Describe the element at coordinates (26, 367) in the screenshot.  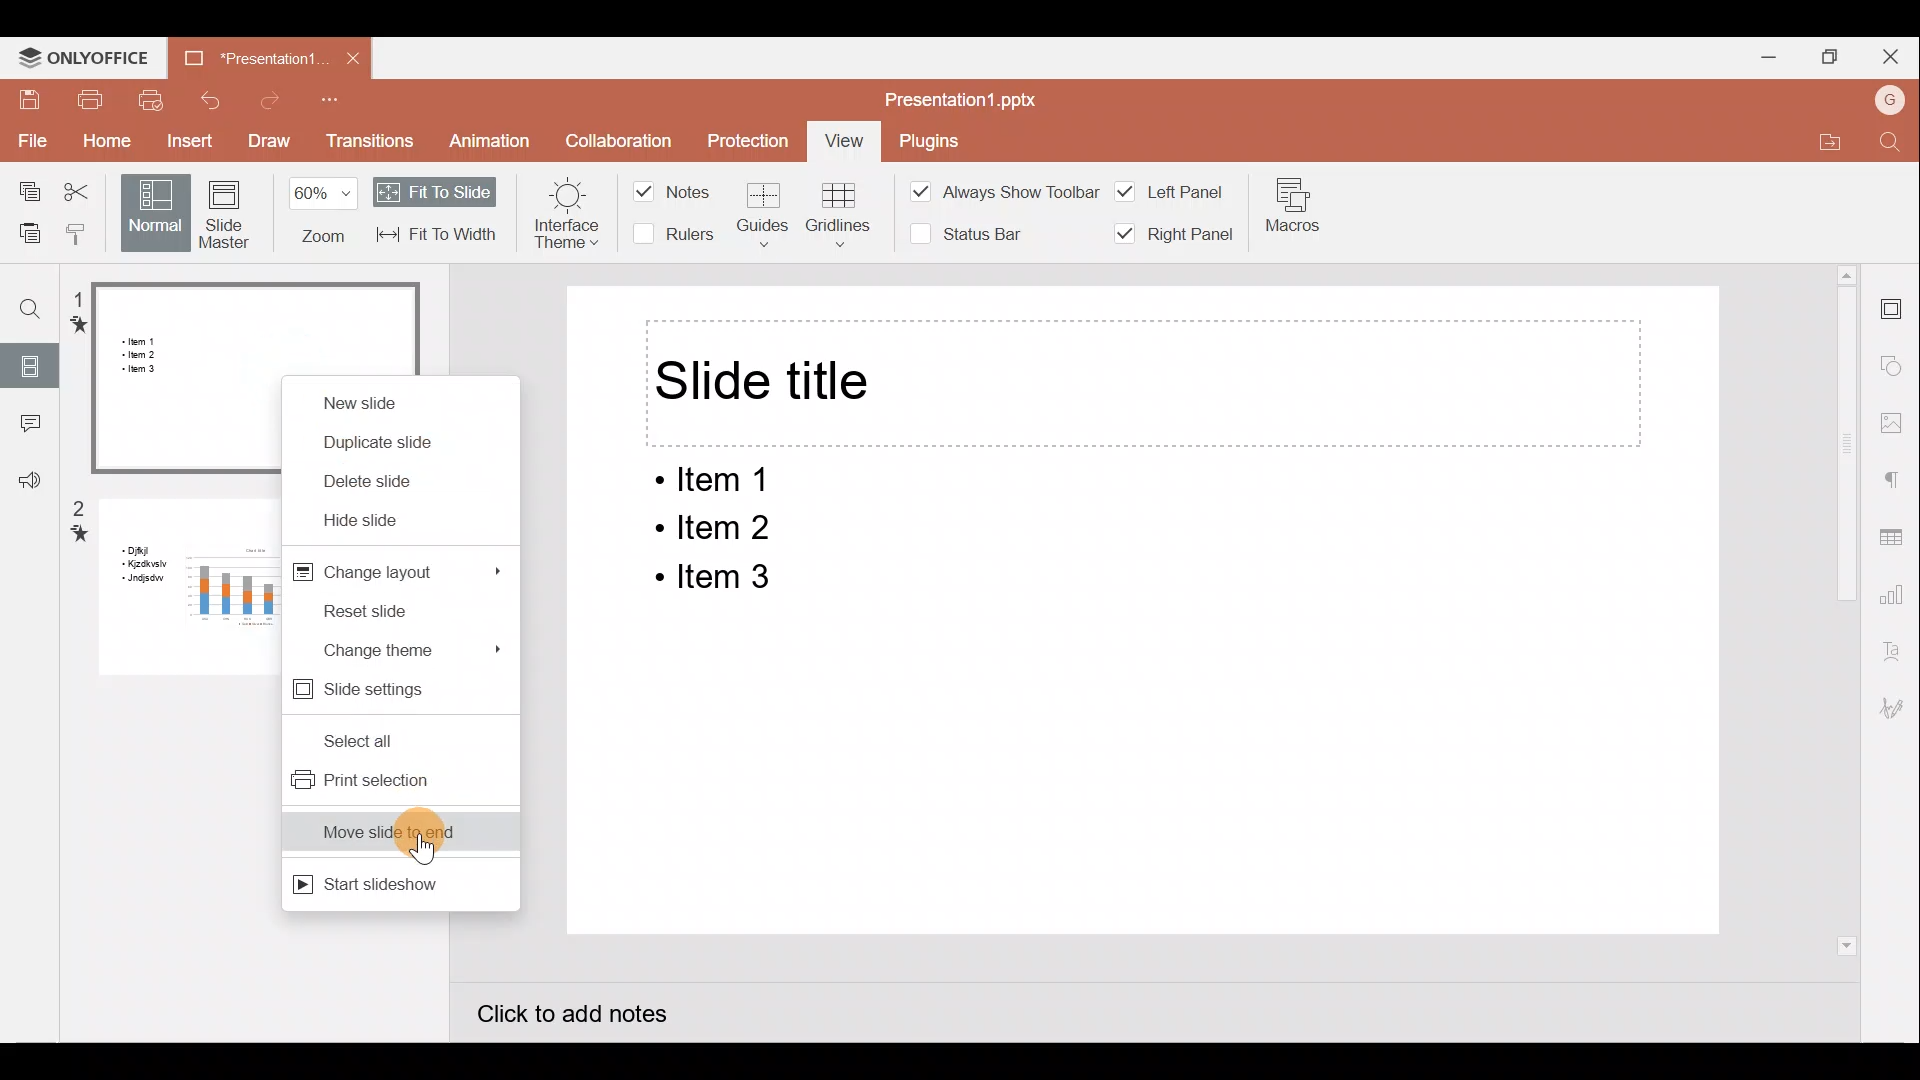
I see `Slides` at that location.